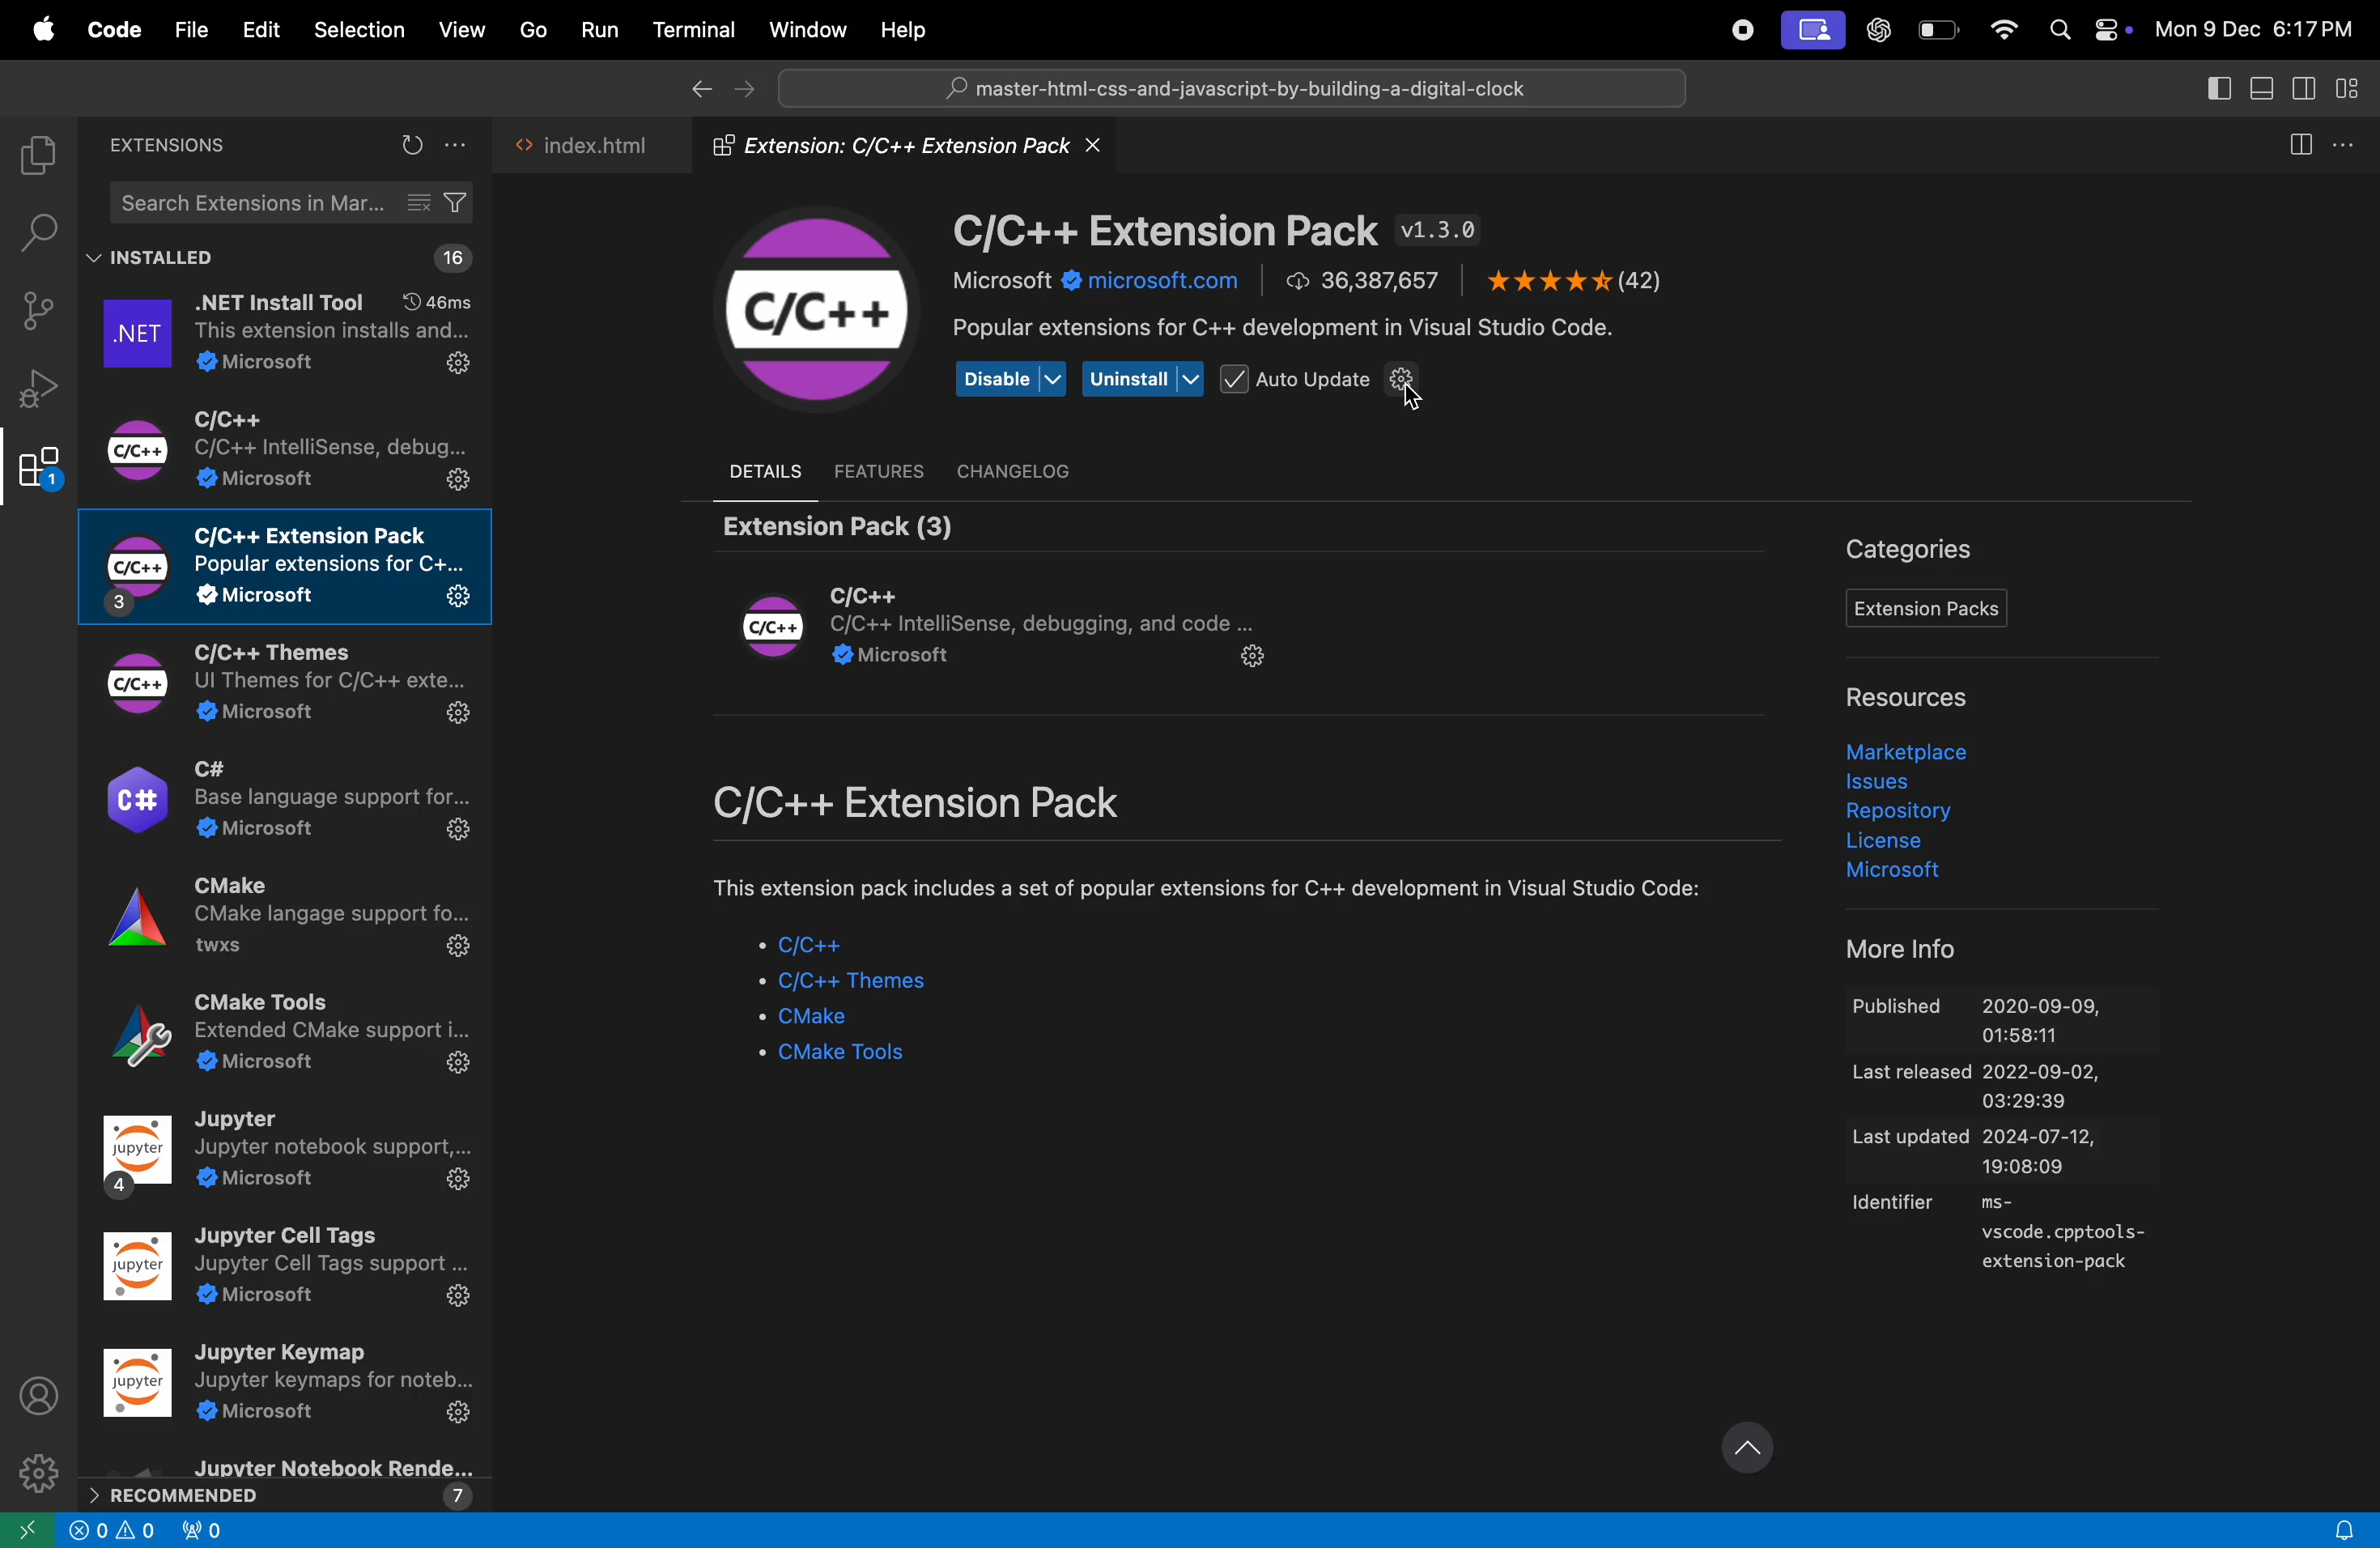 The image size is (2380, 1548). What do you see at coordinates (1881, 32) in the screenshot?
I see `chatgpt` at bounding box center [1881, 32].